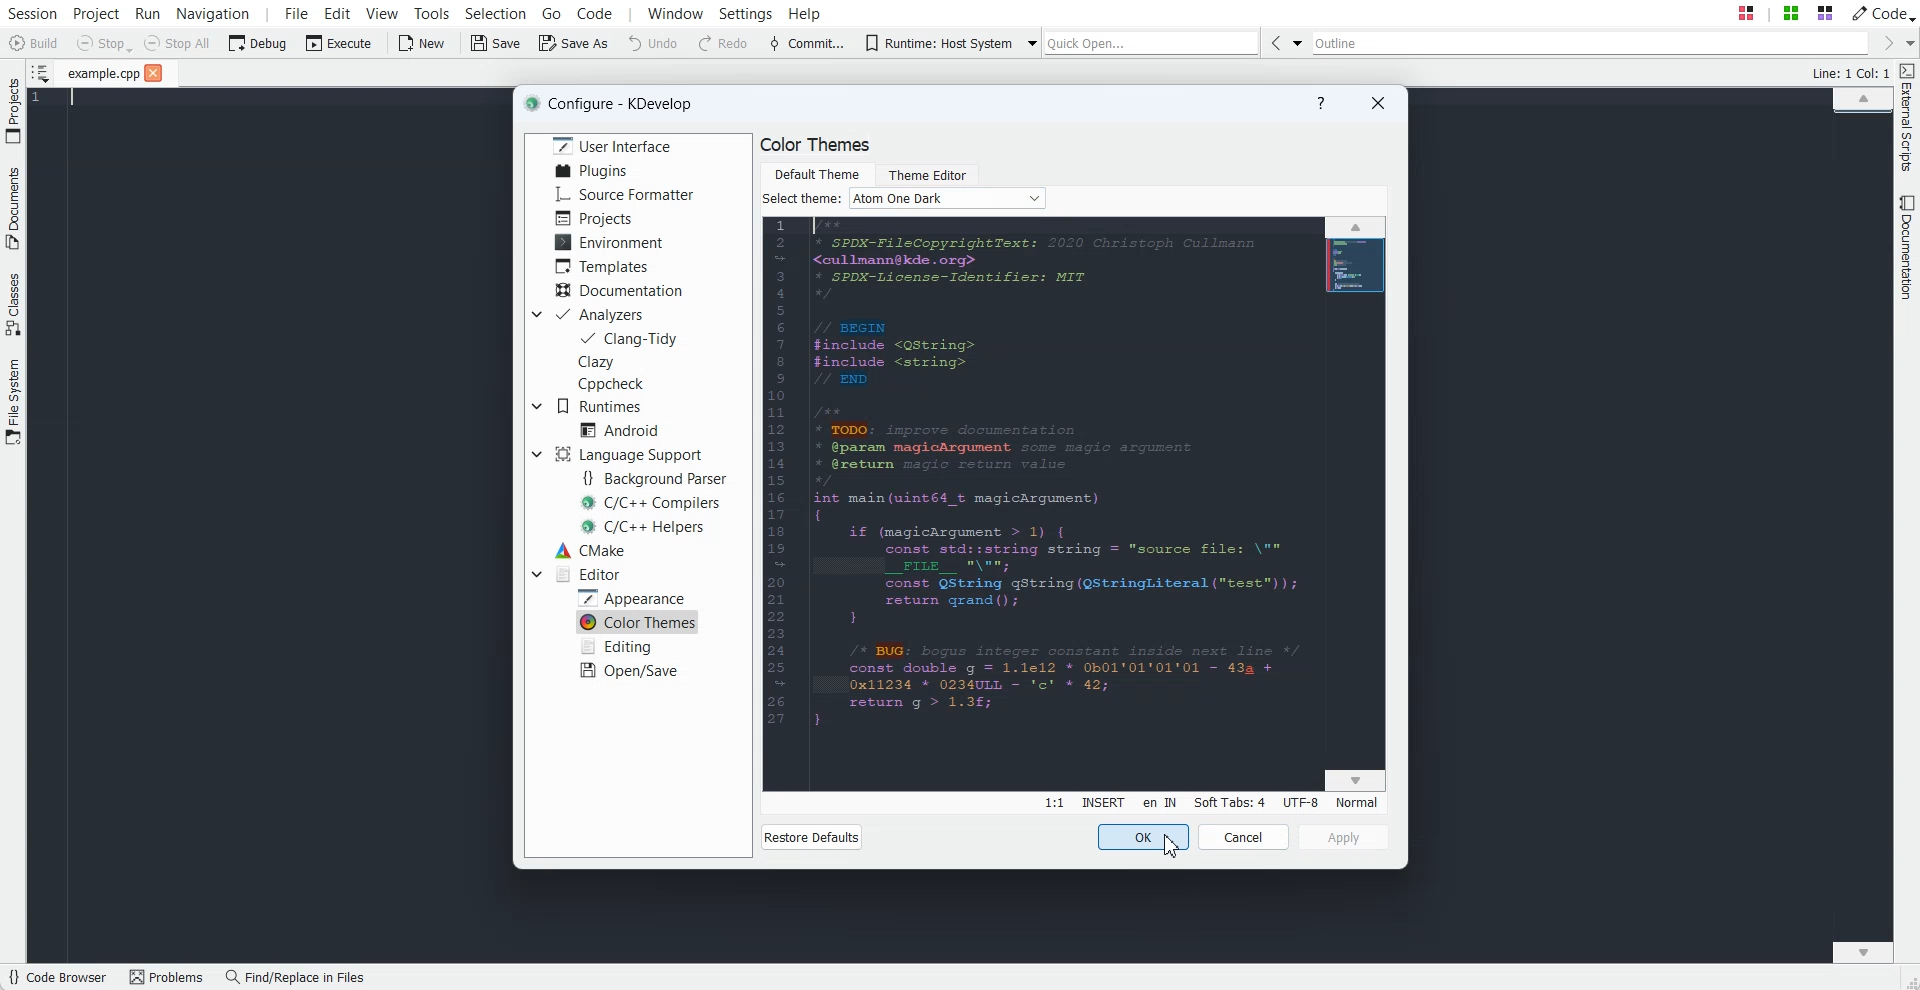  Describe the element at coordinates (816, 172) in the screenshot. I see `Default Theme` at that location.